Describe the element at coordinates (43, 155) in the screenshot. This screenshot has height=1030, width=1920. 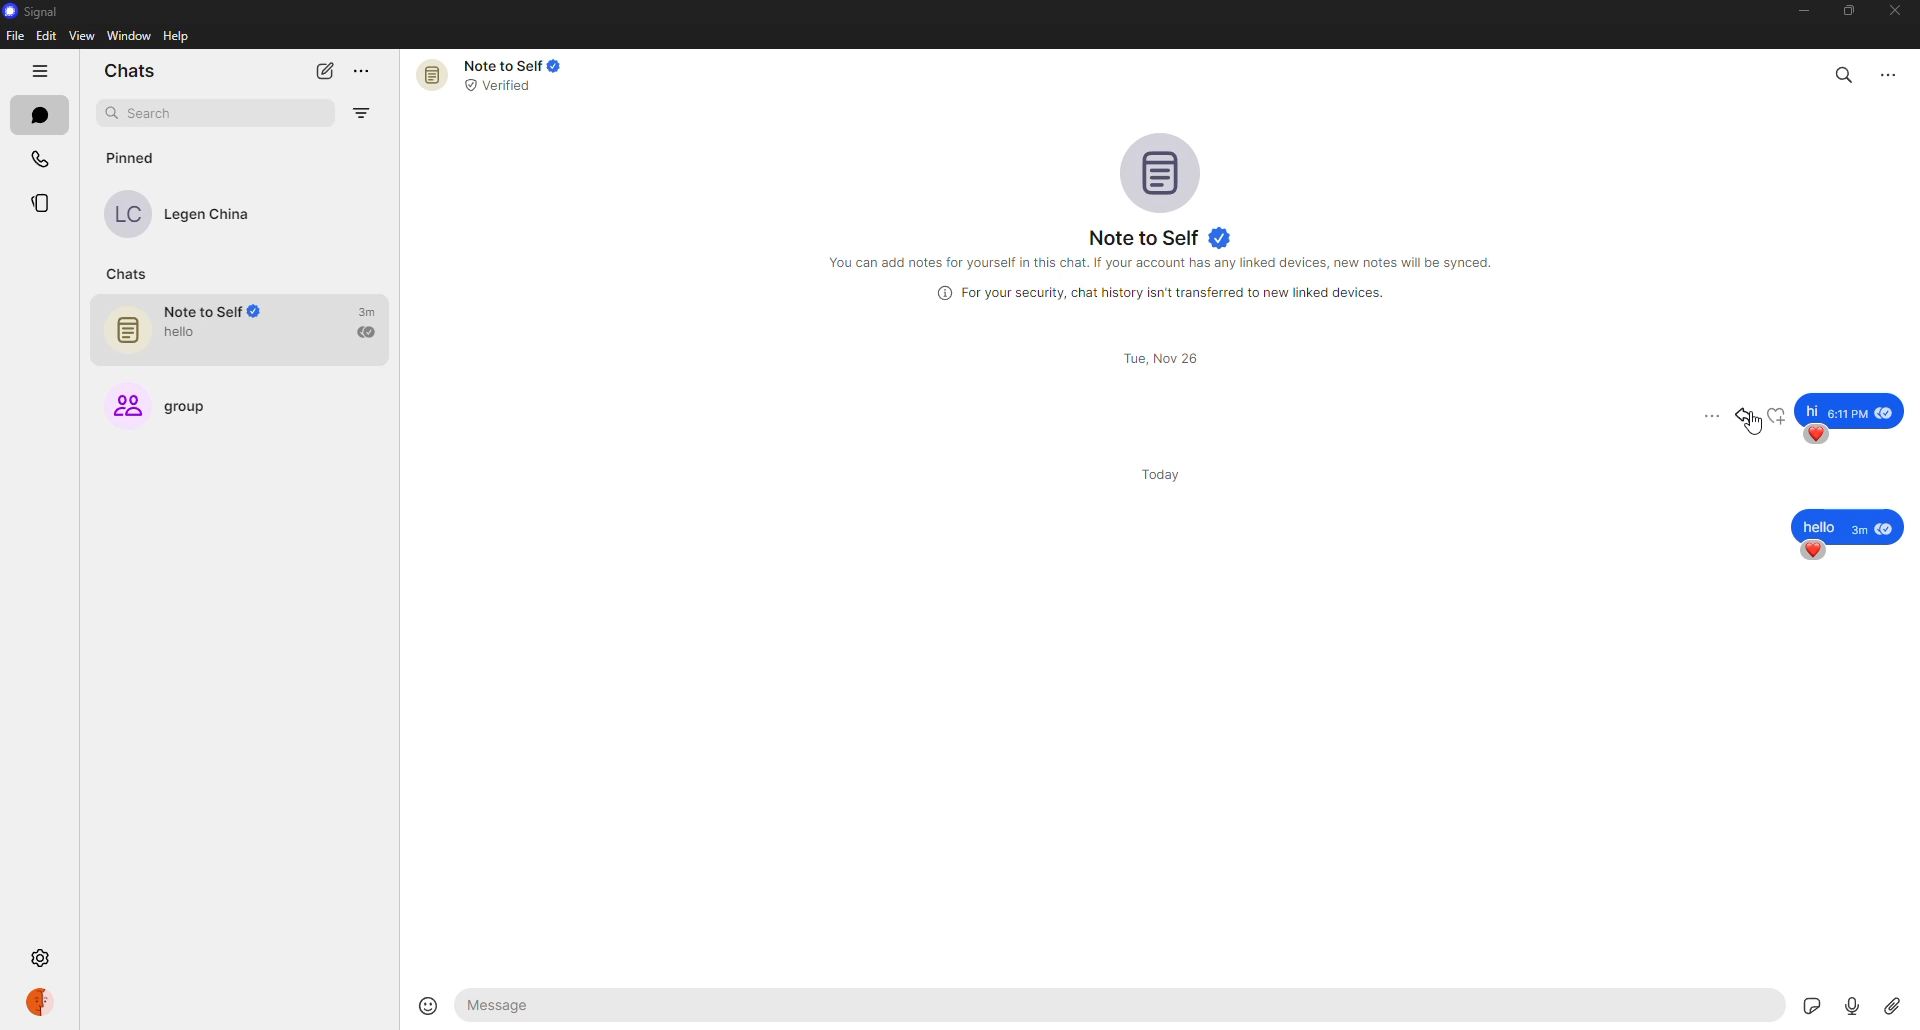
I see `calls` at that location.